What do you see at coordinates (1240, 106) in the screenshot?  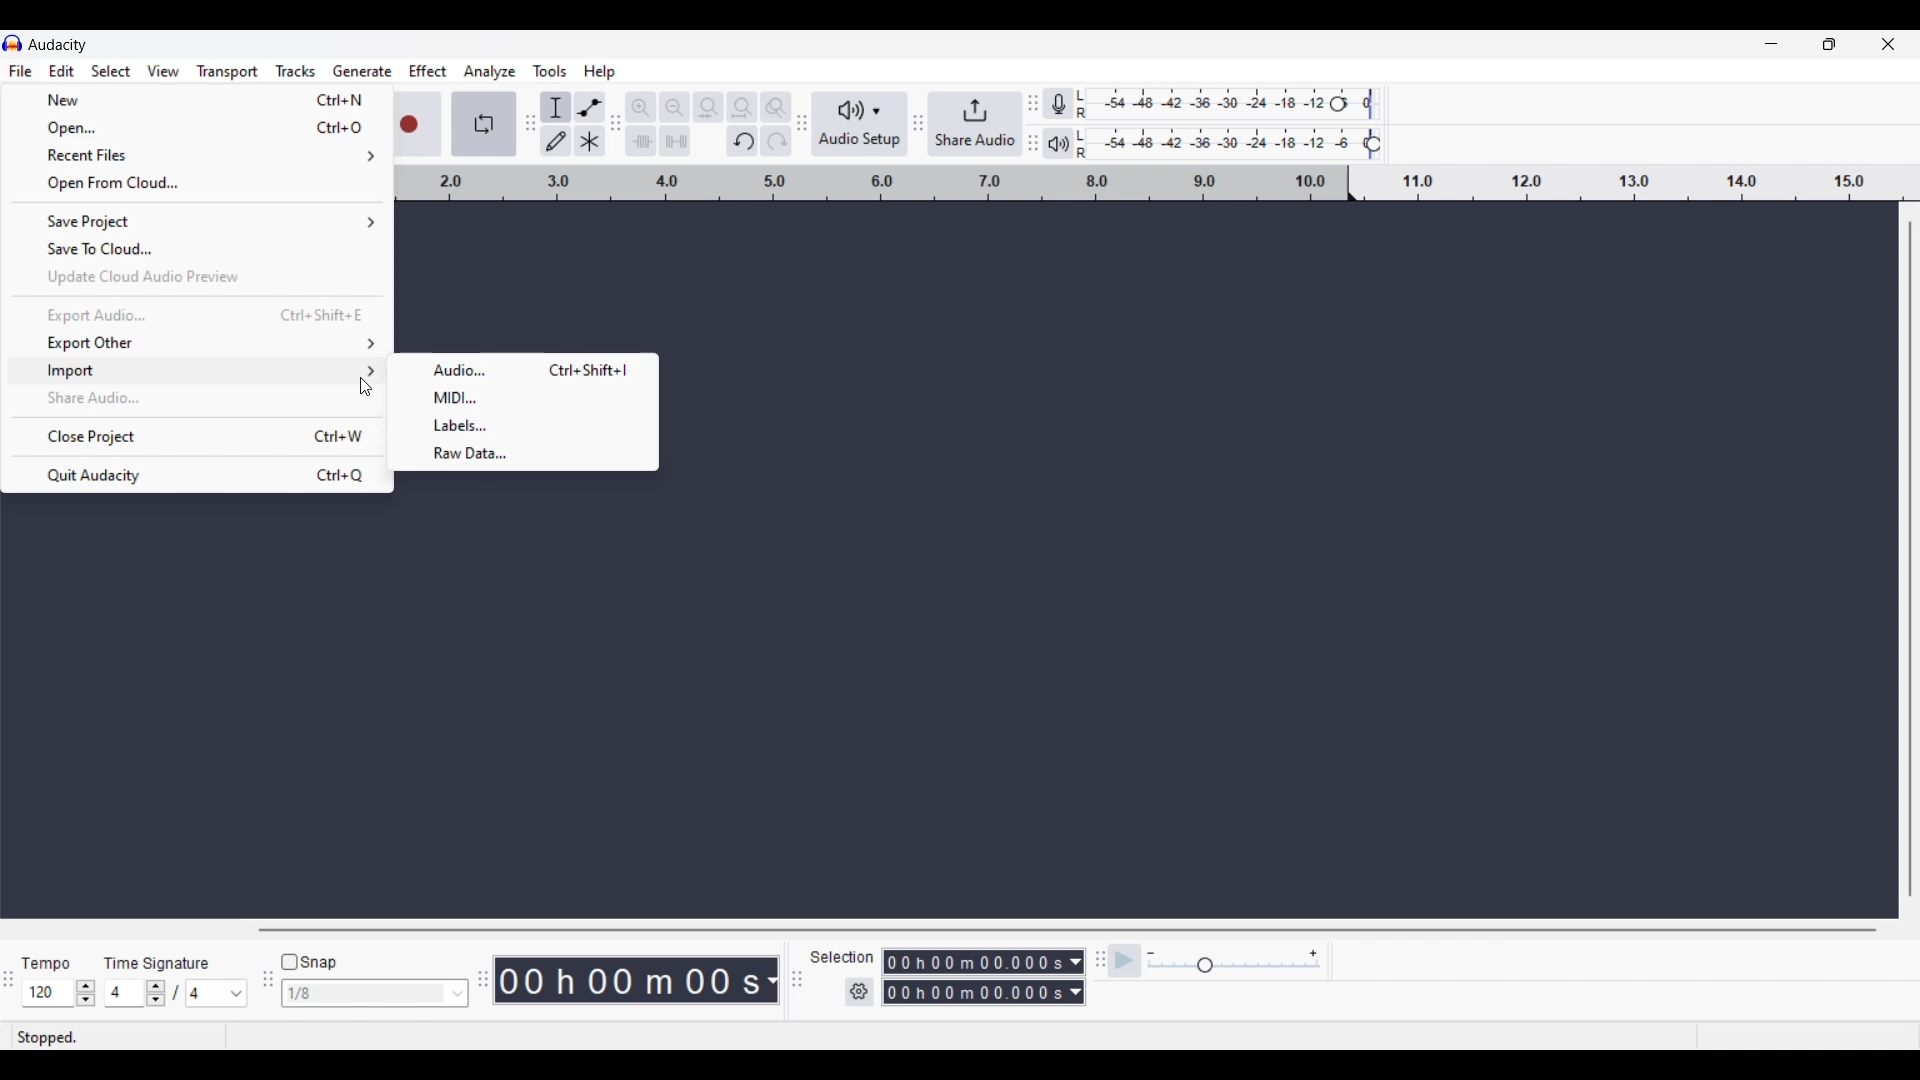 I see `Recording level` at bounding box center [1240, 106].